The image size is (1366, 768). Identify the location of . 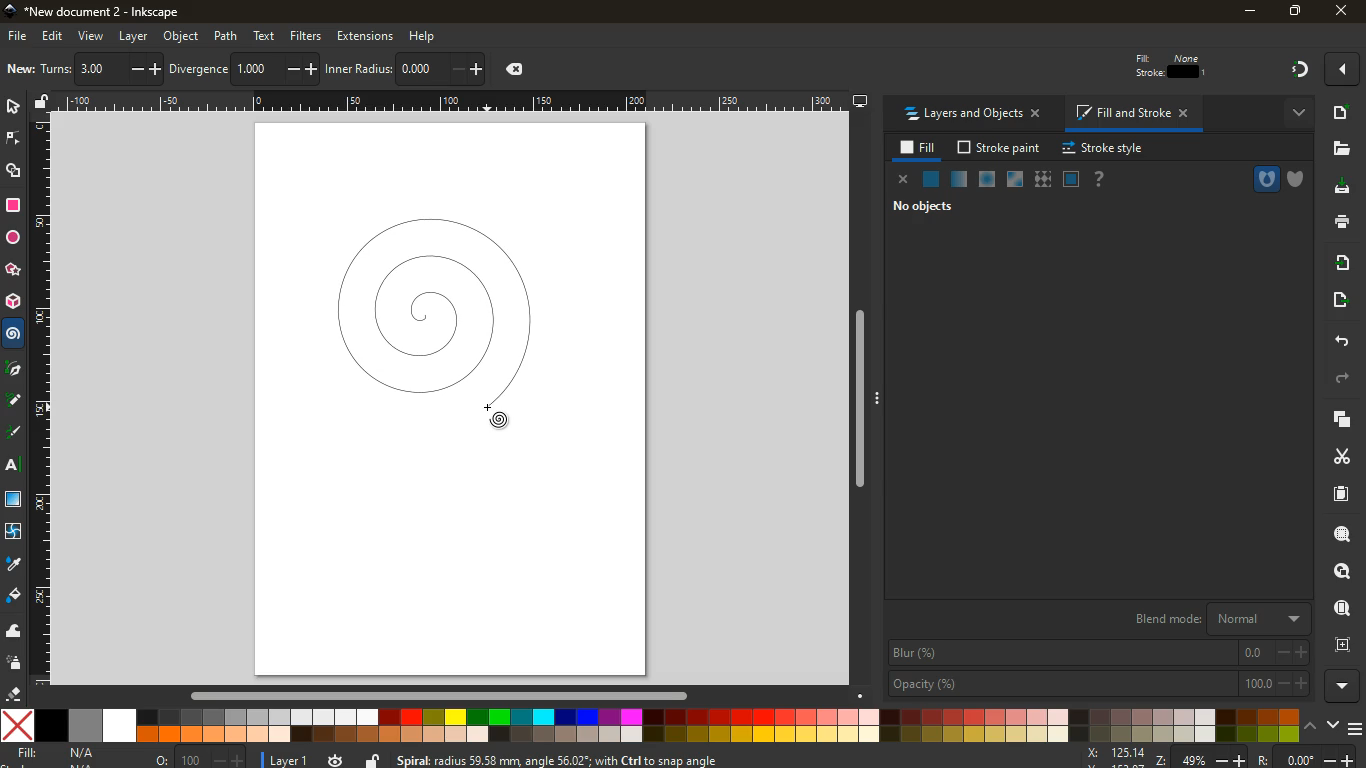
(1340, 14).